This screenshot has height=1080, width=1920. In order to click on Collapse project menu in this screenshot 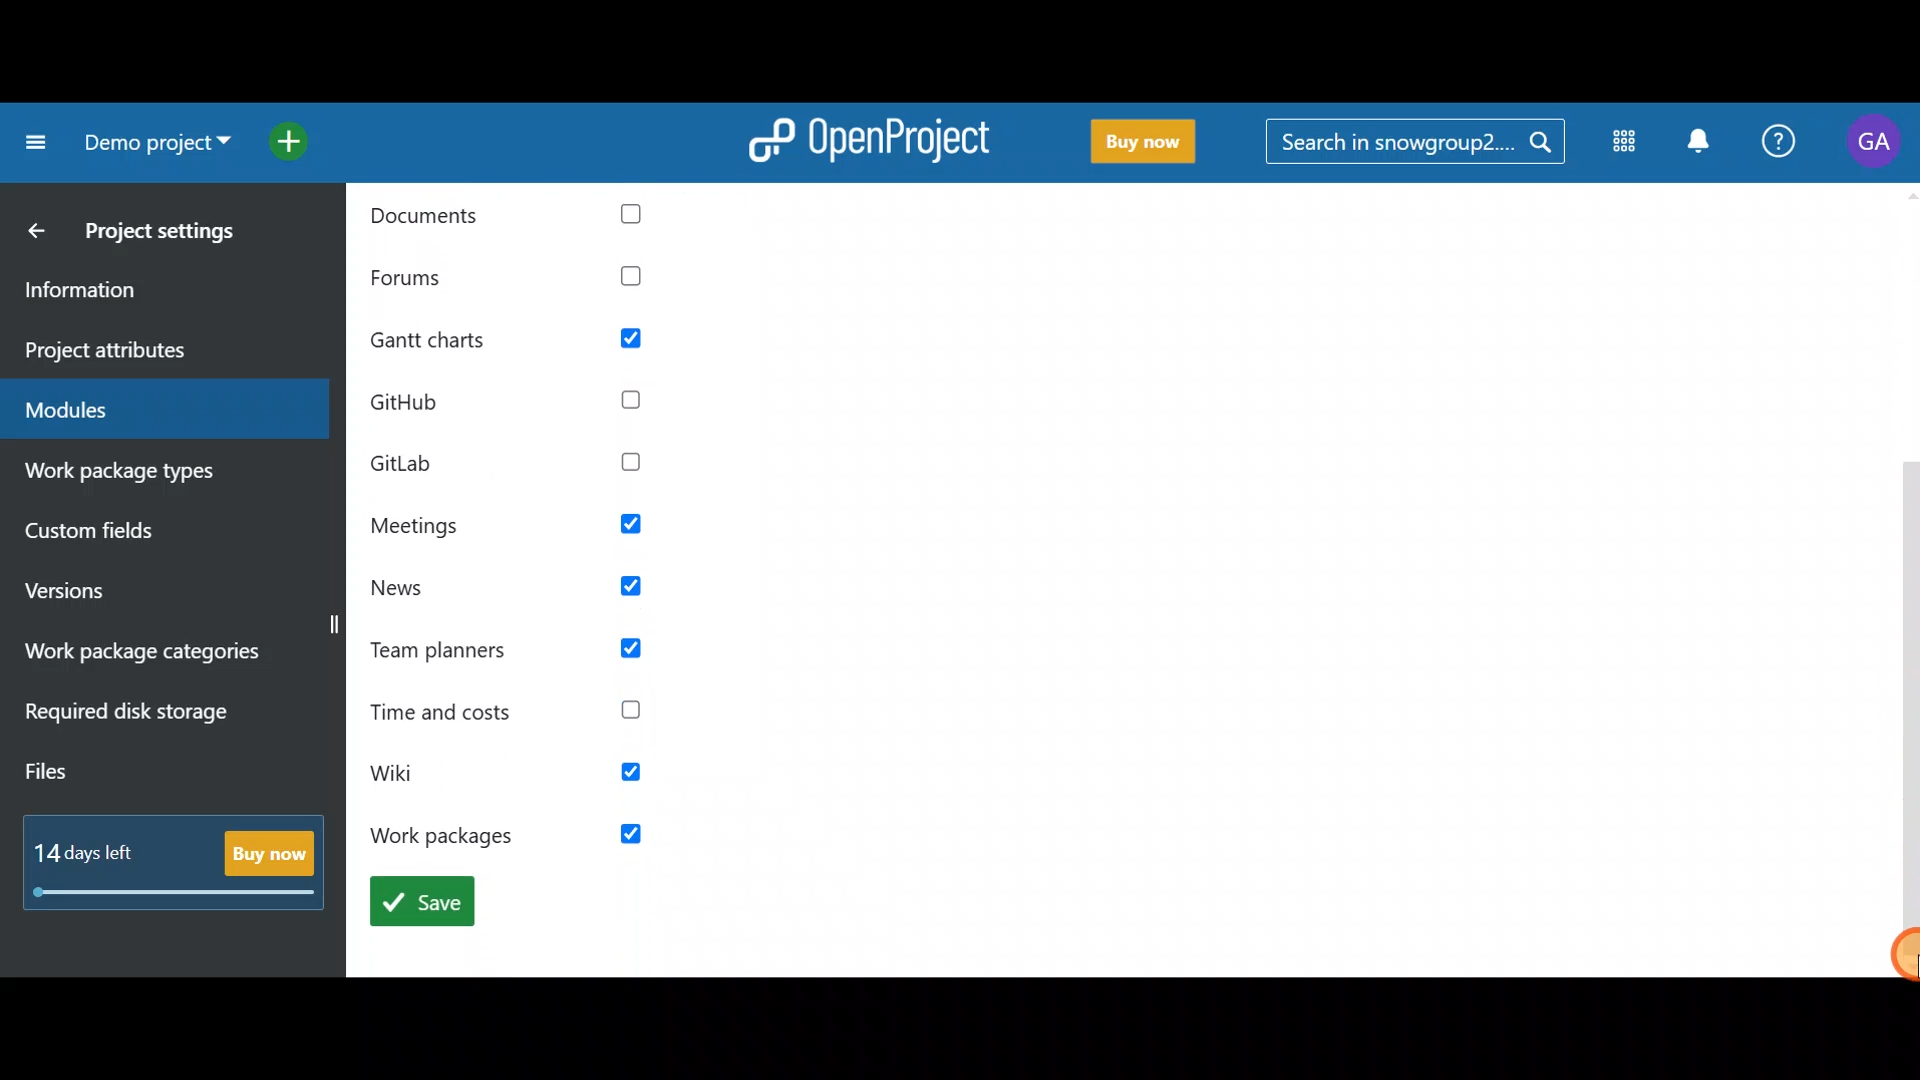, I will do `click(32, 146)`.